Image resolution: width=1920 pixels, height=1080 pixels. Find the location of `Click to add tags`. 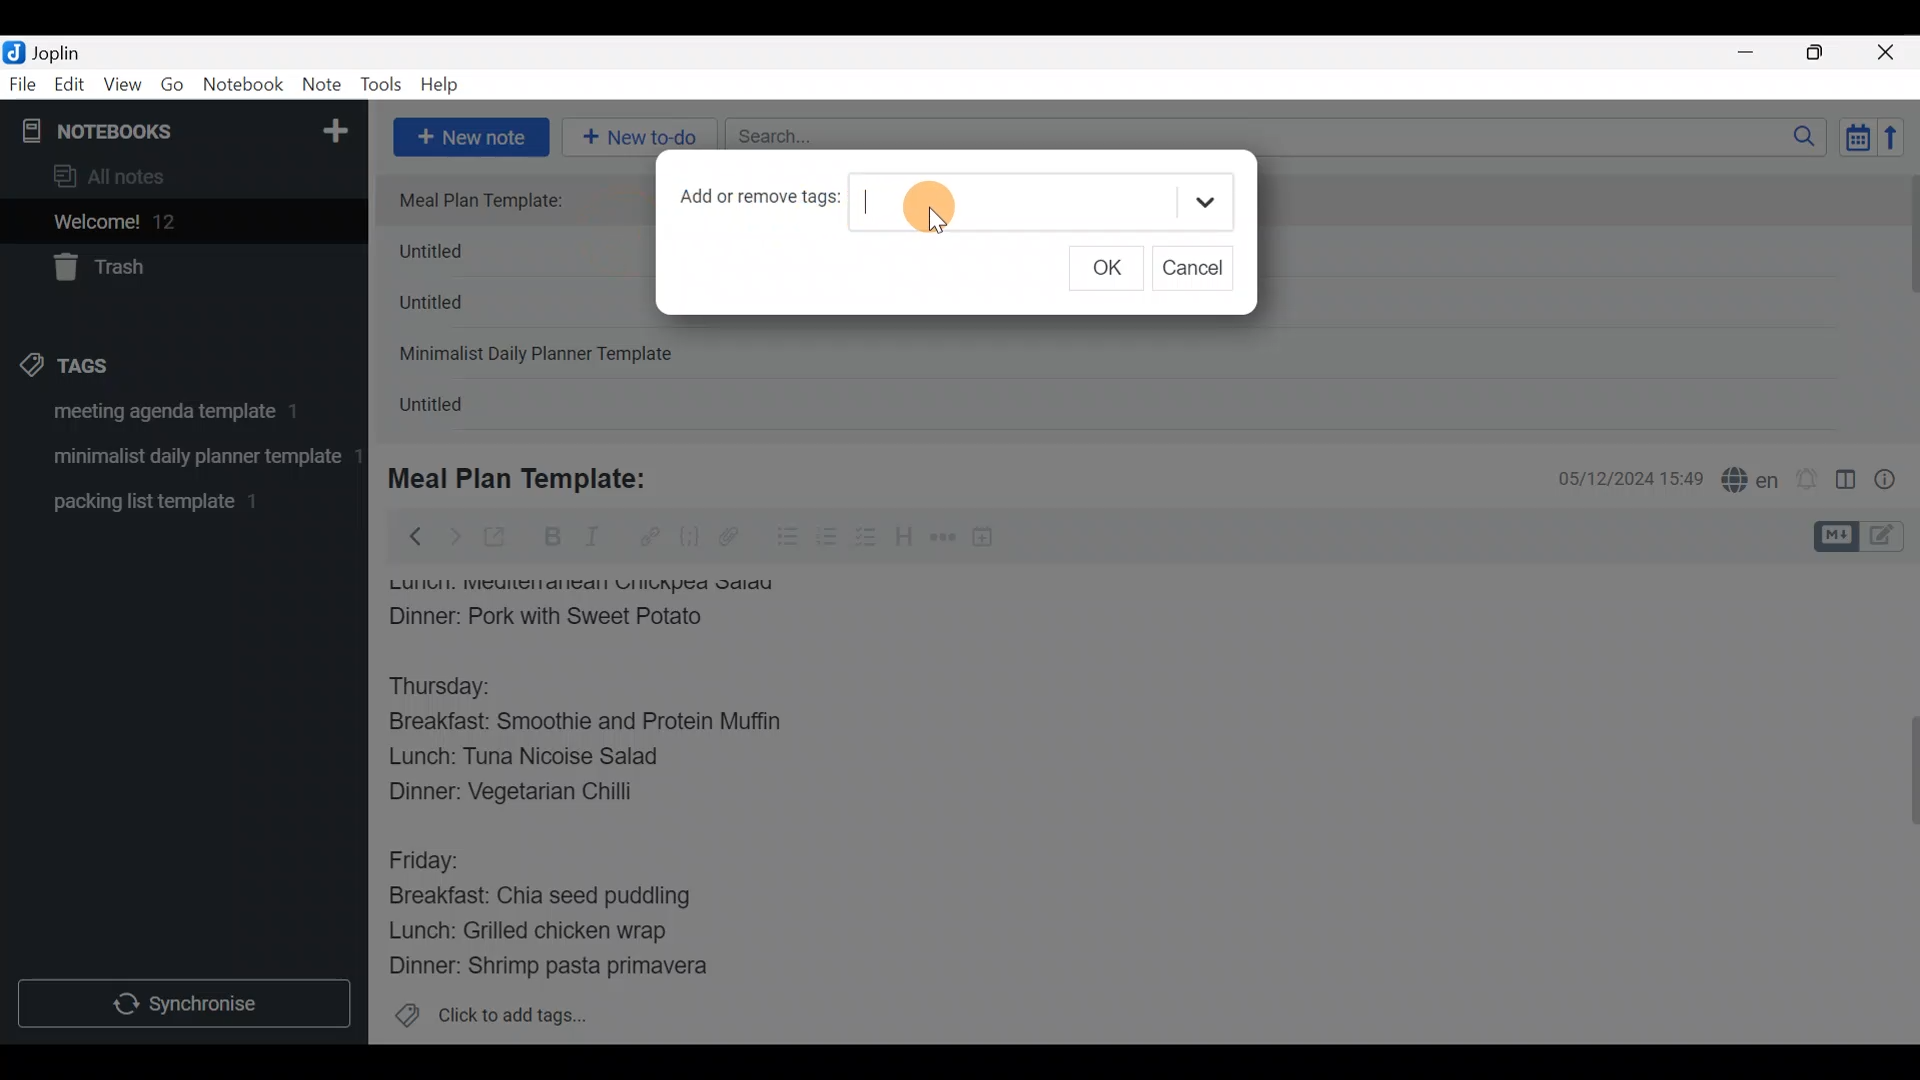

Click to add tags is located at coordinates (490, 1022).